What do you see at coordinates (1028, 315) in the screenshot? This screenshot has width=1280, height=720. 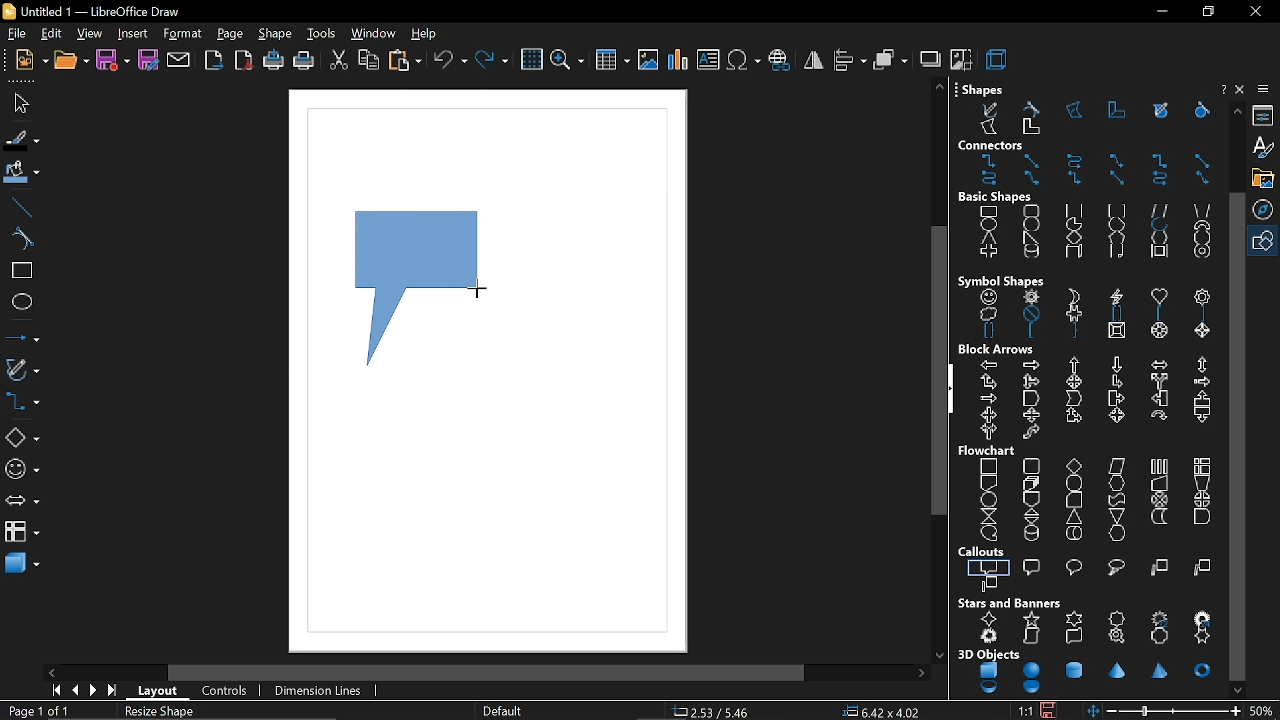 I see `prohibited` at bounding box center [1028, 315].